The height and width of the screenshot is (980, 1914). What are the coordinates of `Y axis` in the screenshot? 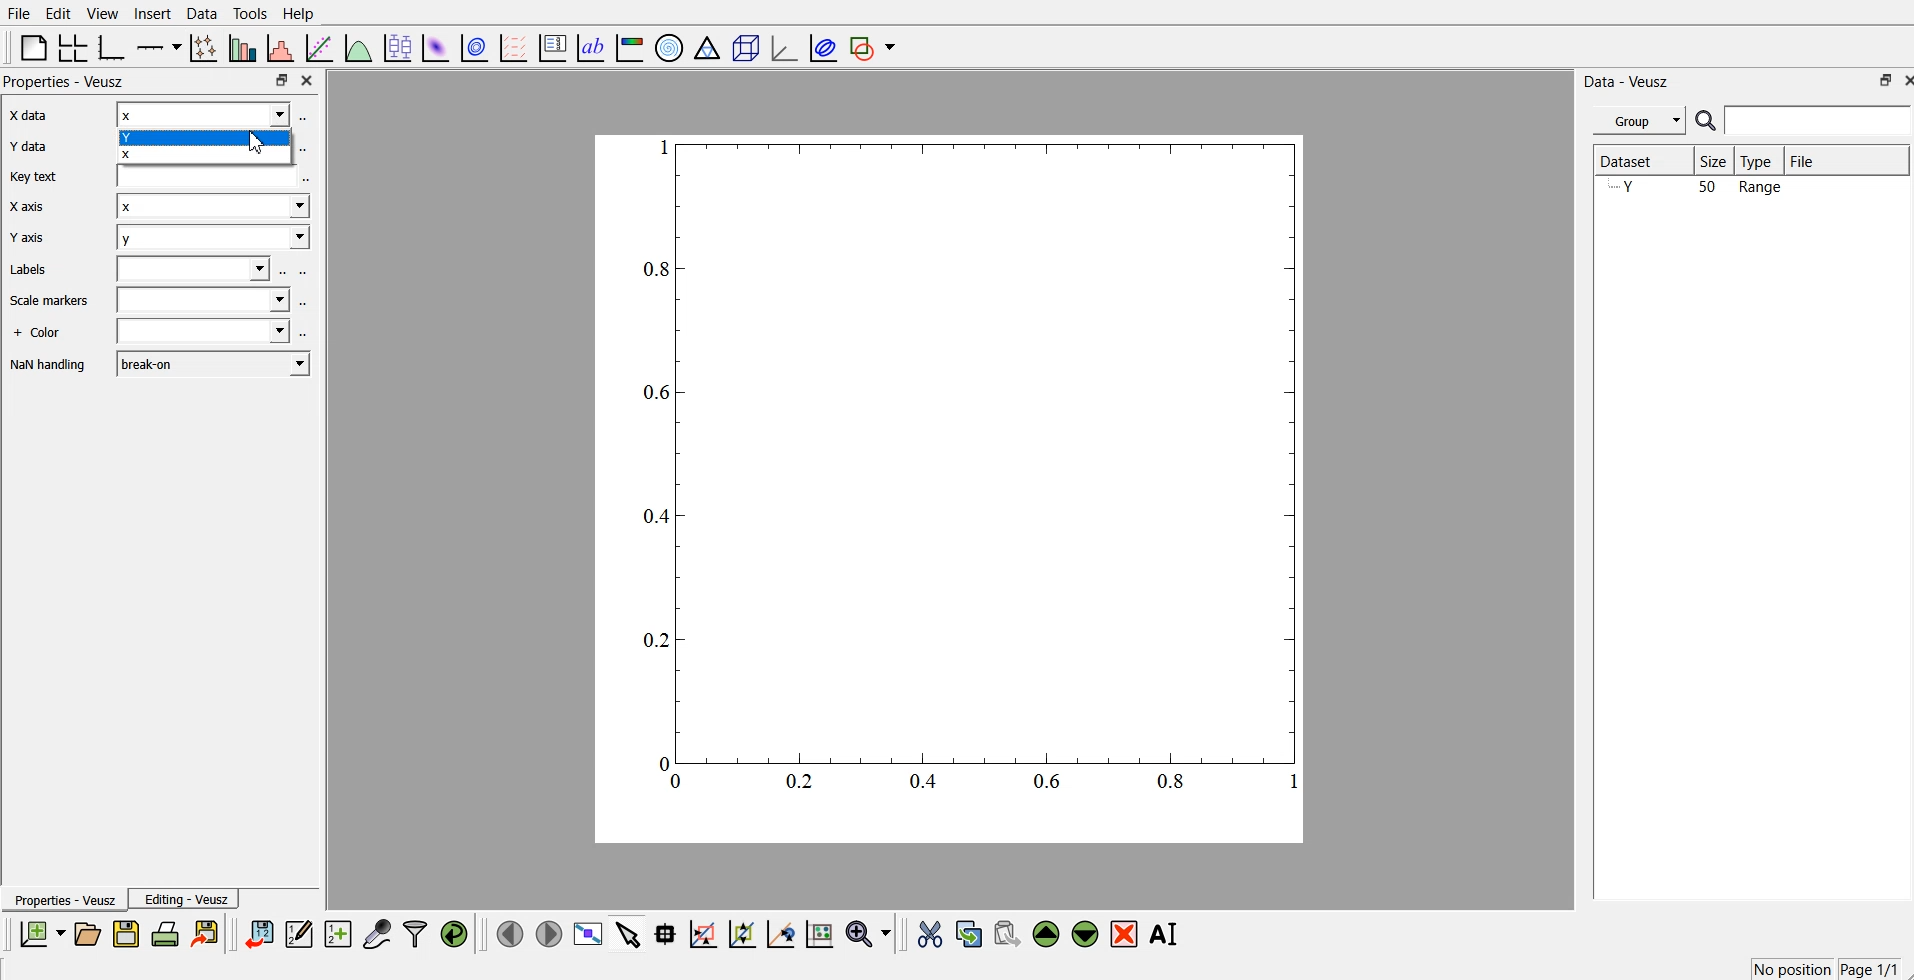 It's located at (35, 238).